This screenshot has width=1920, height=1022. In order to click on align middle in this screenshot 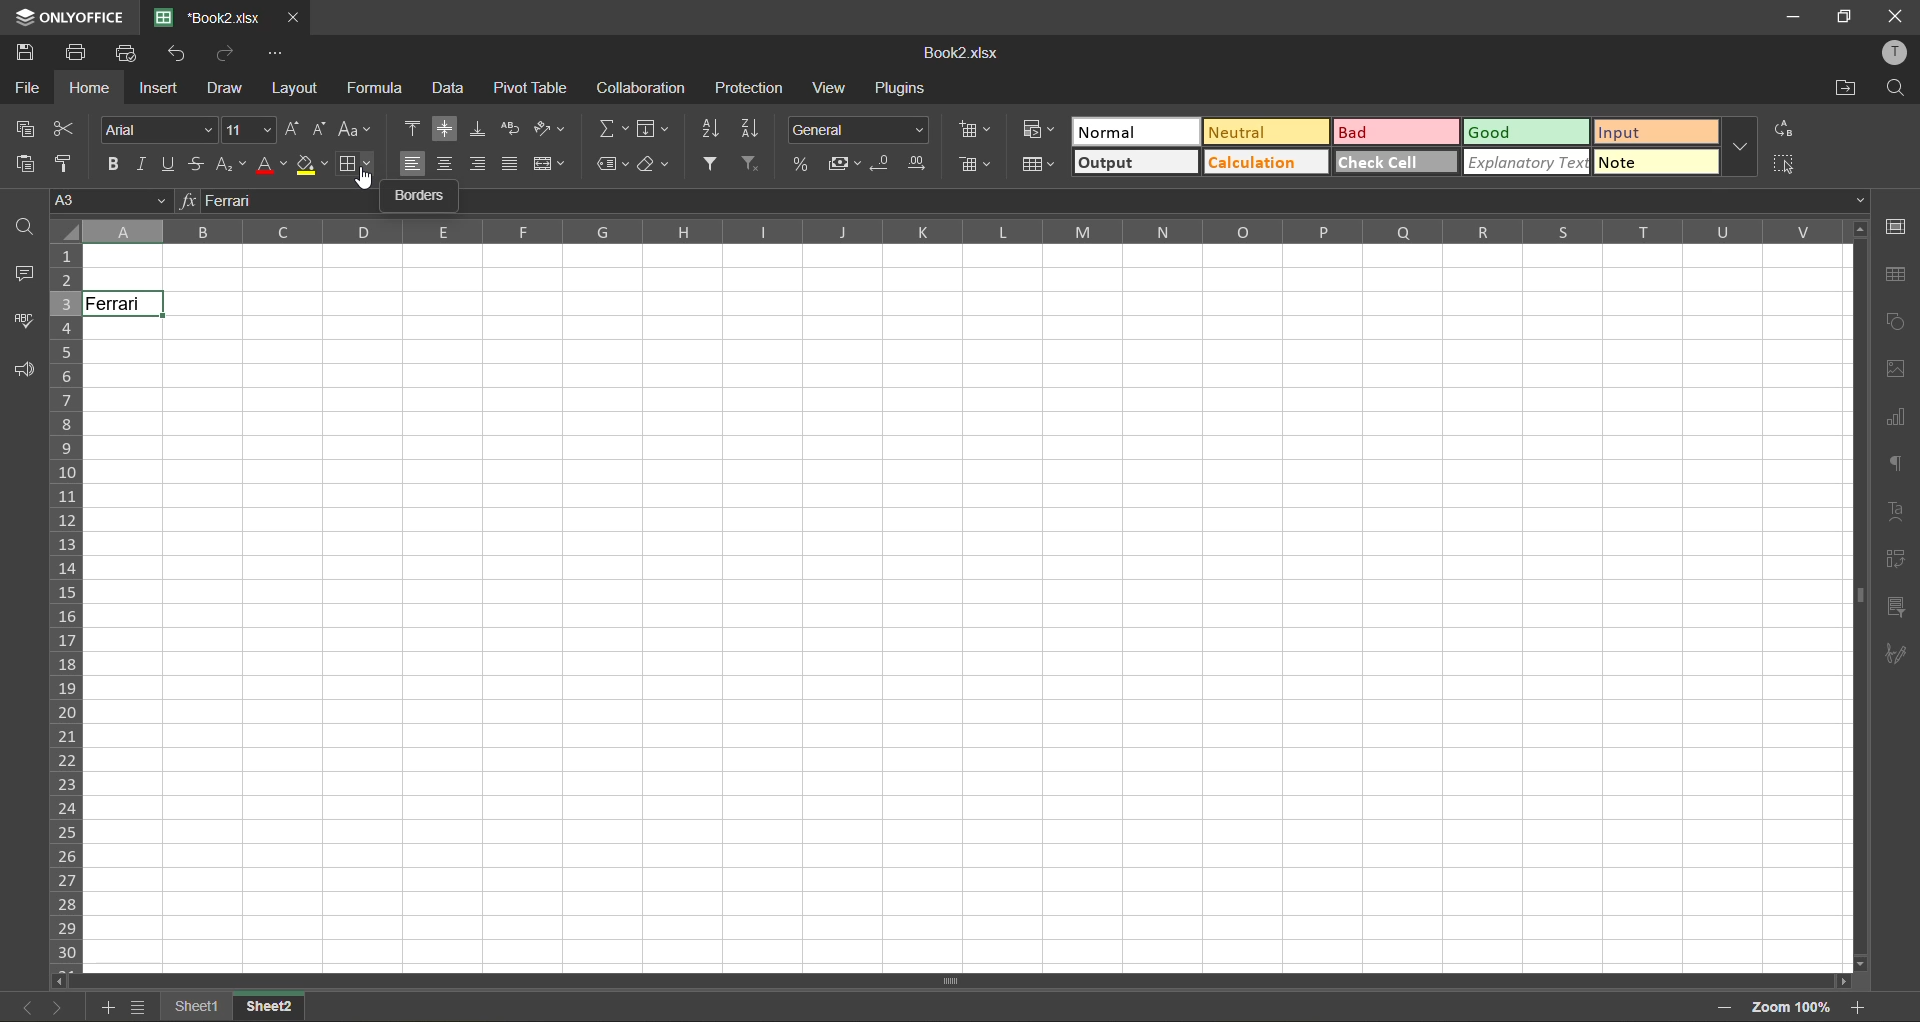, I will do `click(445, 128)`.